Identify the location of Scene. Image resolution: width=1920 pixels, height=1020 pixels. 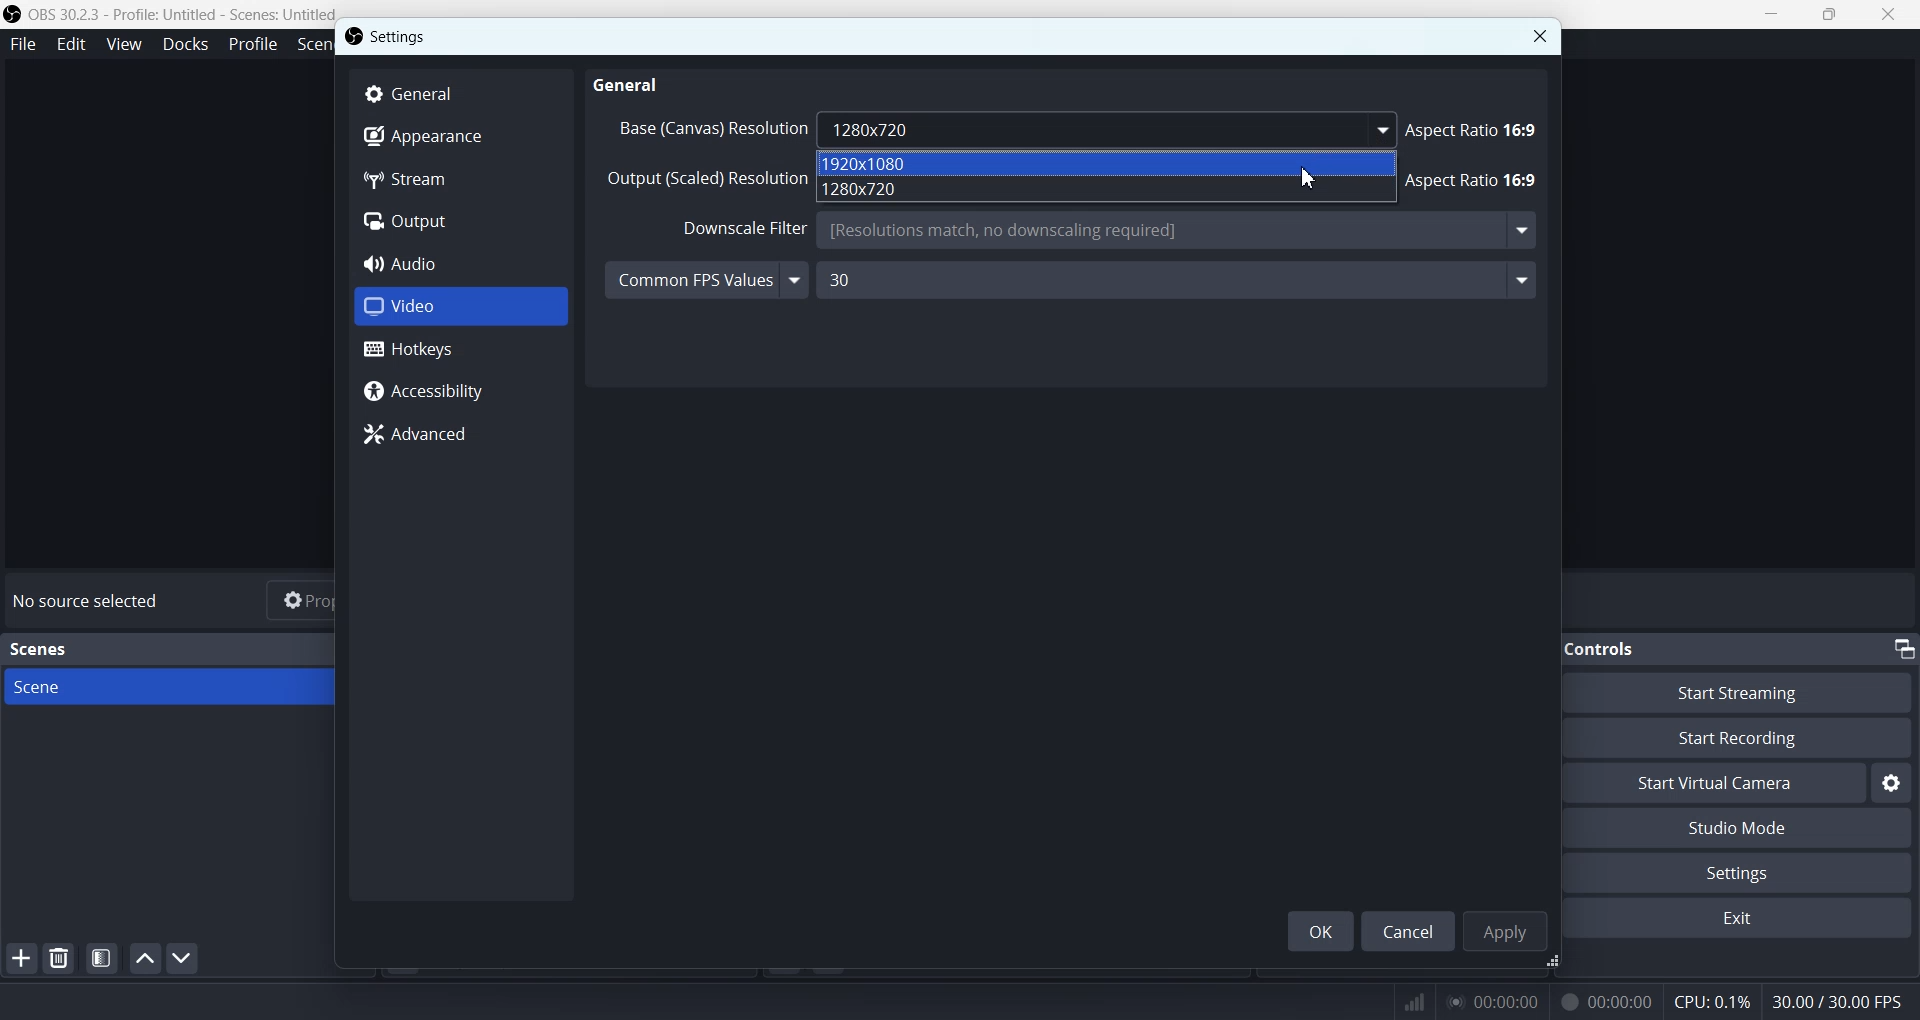
(190, 687).